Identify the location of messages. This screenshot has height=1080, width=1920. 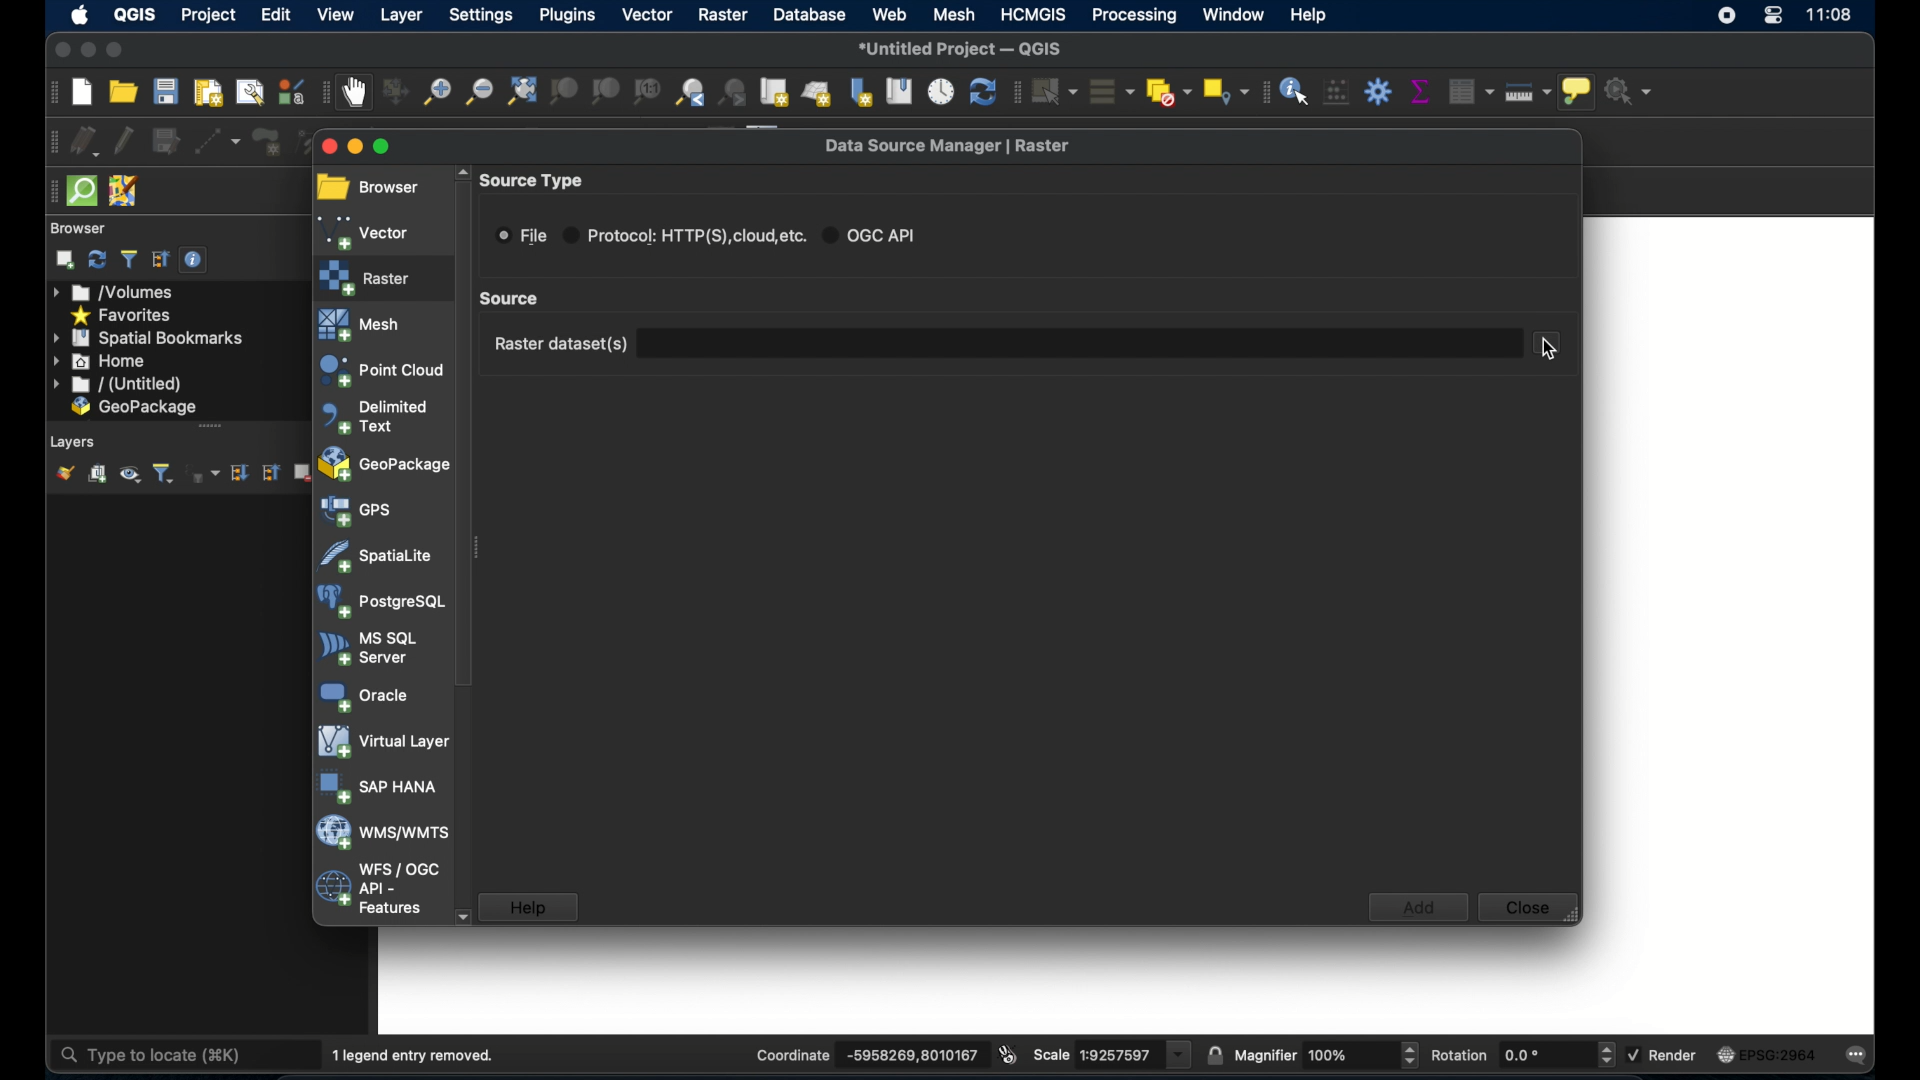
(1862, 1054).